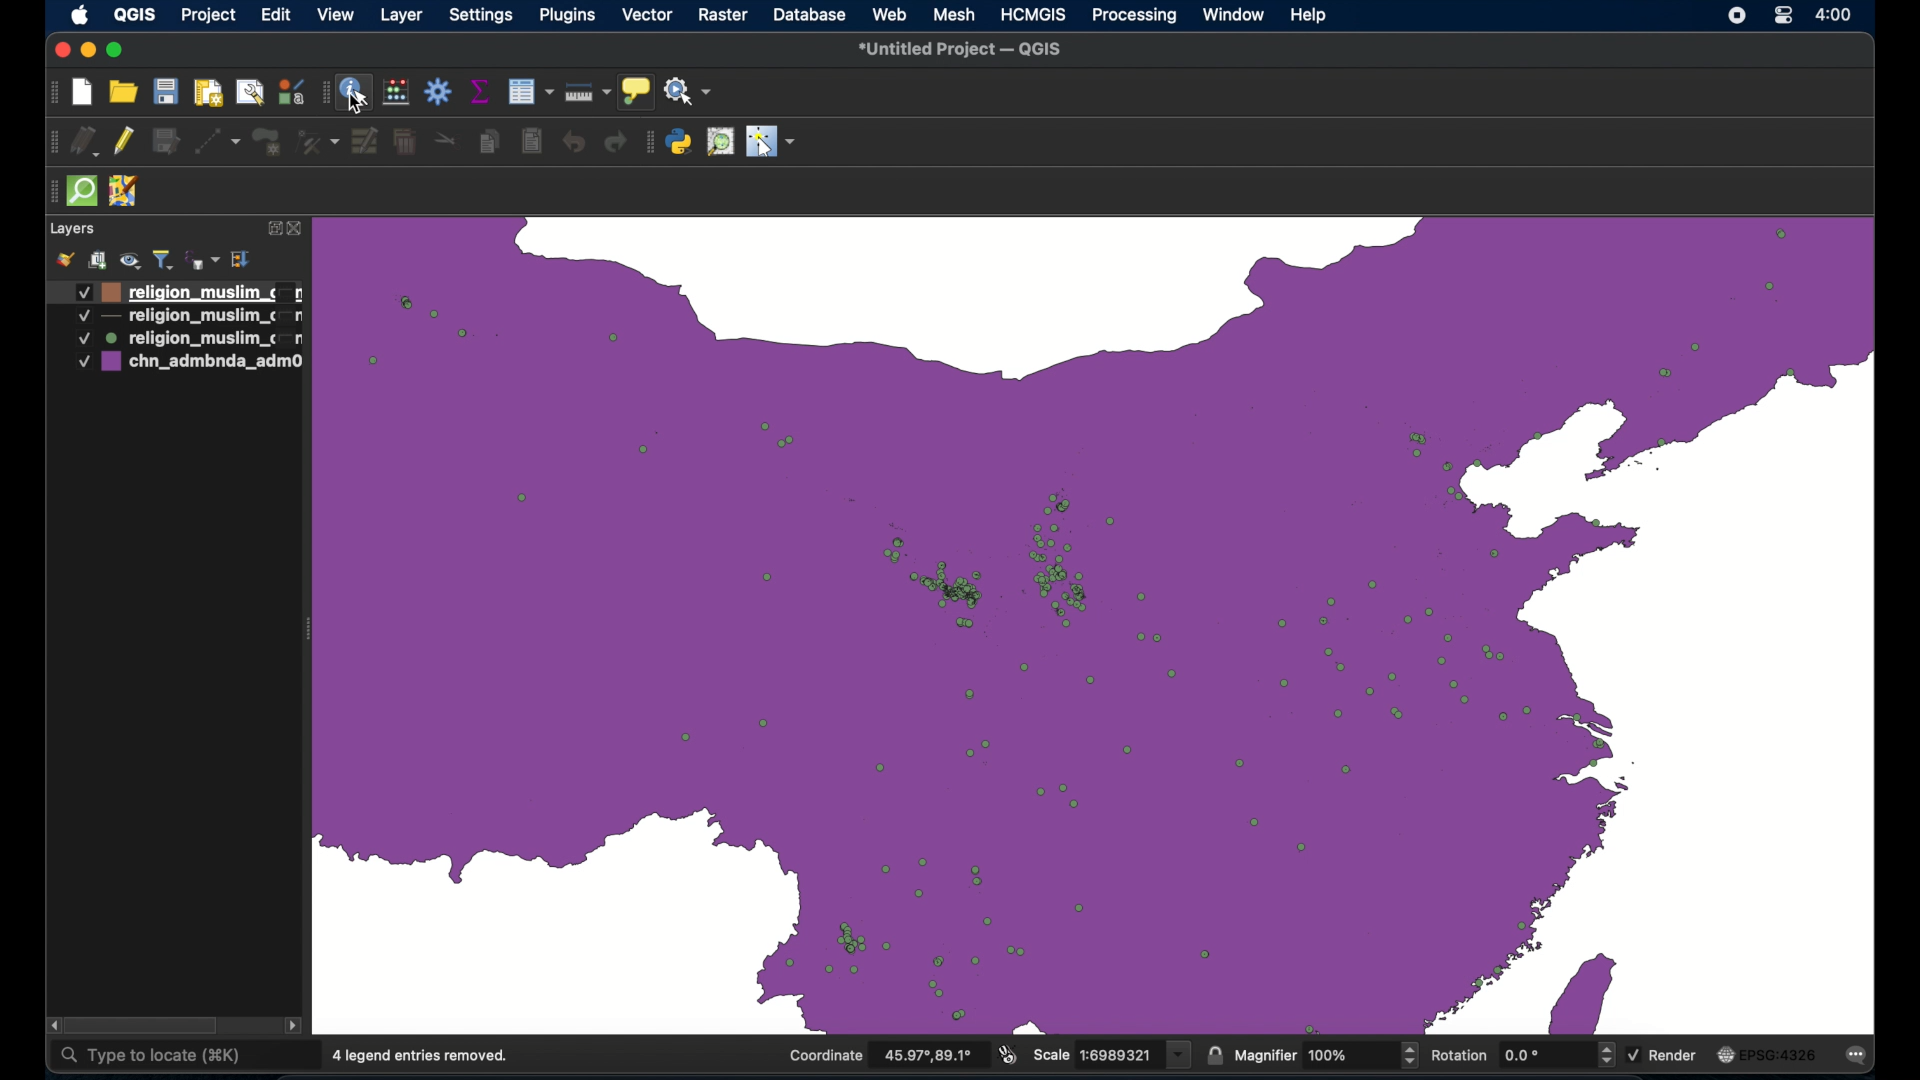 Image resolution: width=1920 pixels, height=1080 pixels. I want to click on rotation, so click(1521, 1054).